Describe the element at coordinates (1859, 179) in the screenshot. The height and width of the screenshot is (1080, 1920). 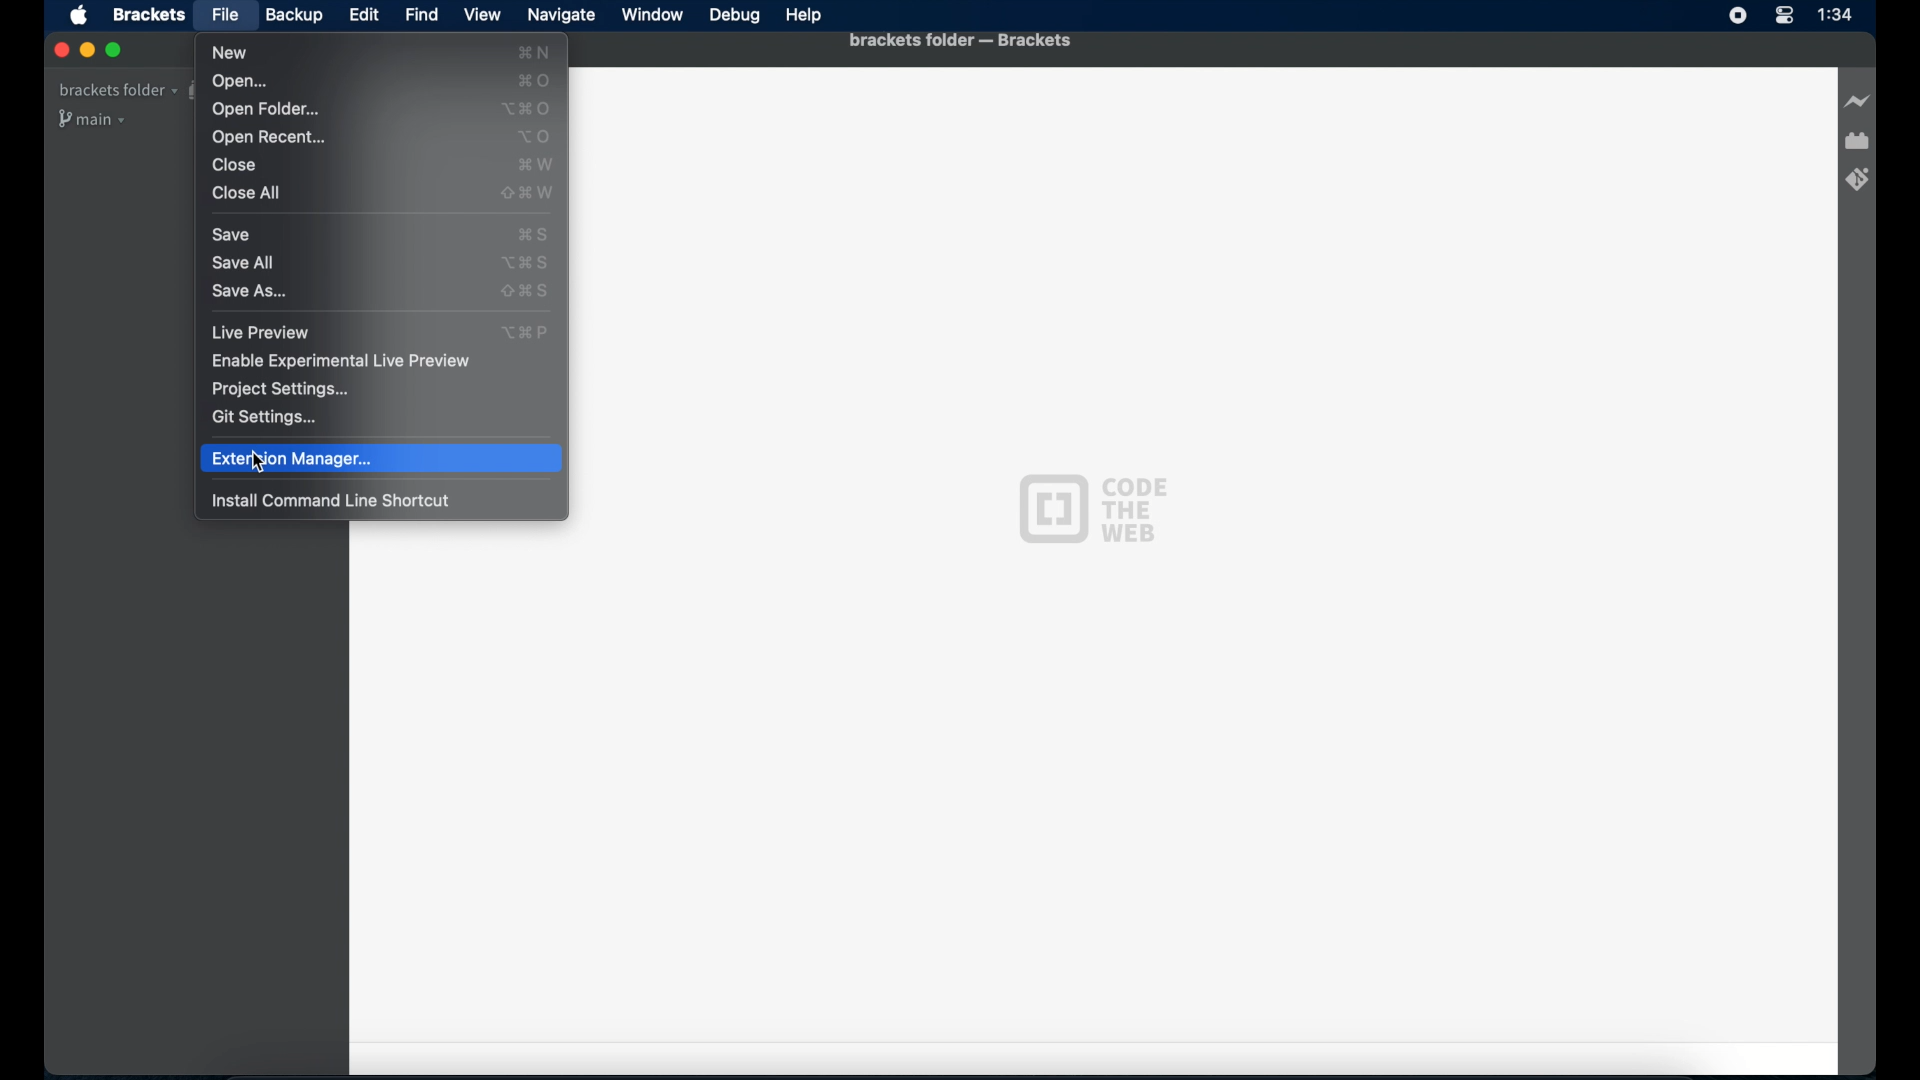
I see `Brackets git extension` at that location.